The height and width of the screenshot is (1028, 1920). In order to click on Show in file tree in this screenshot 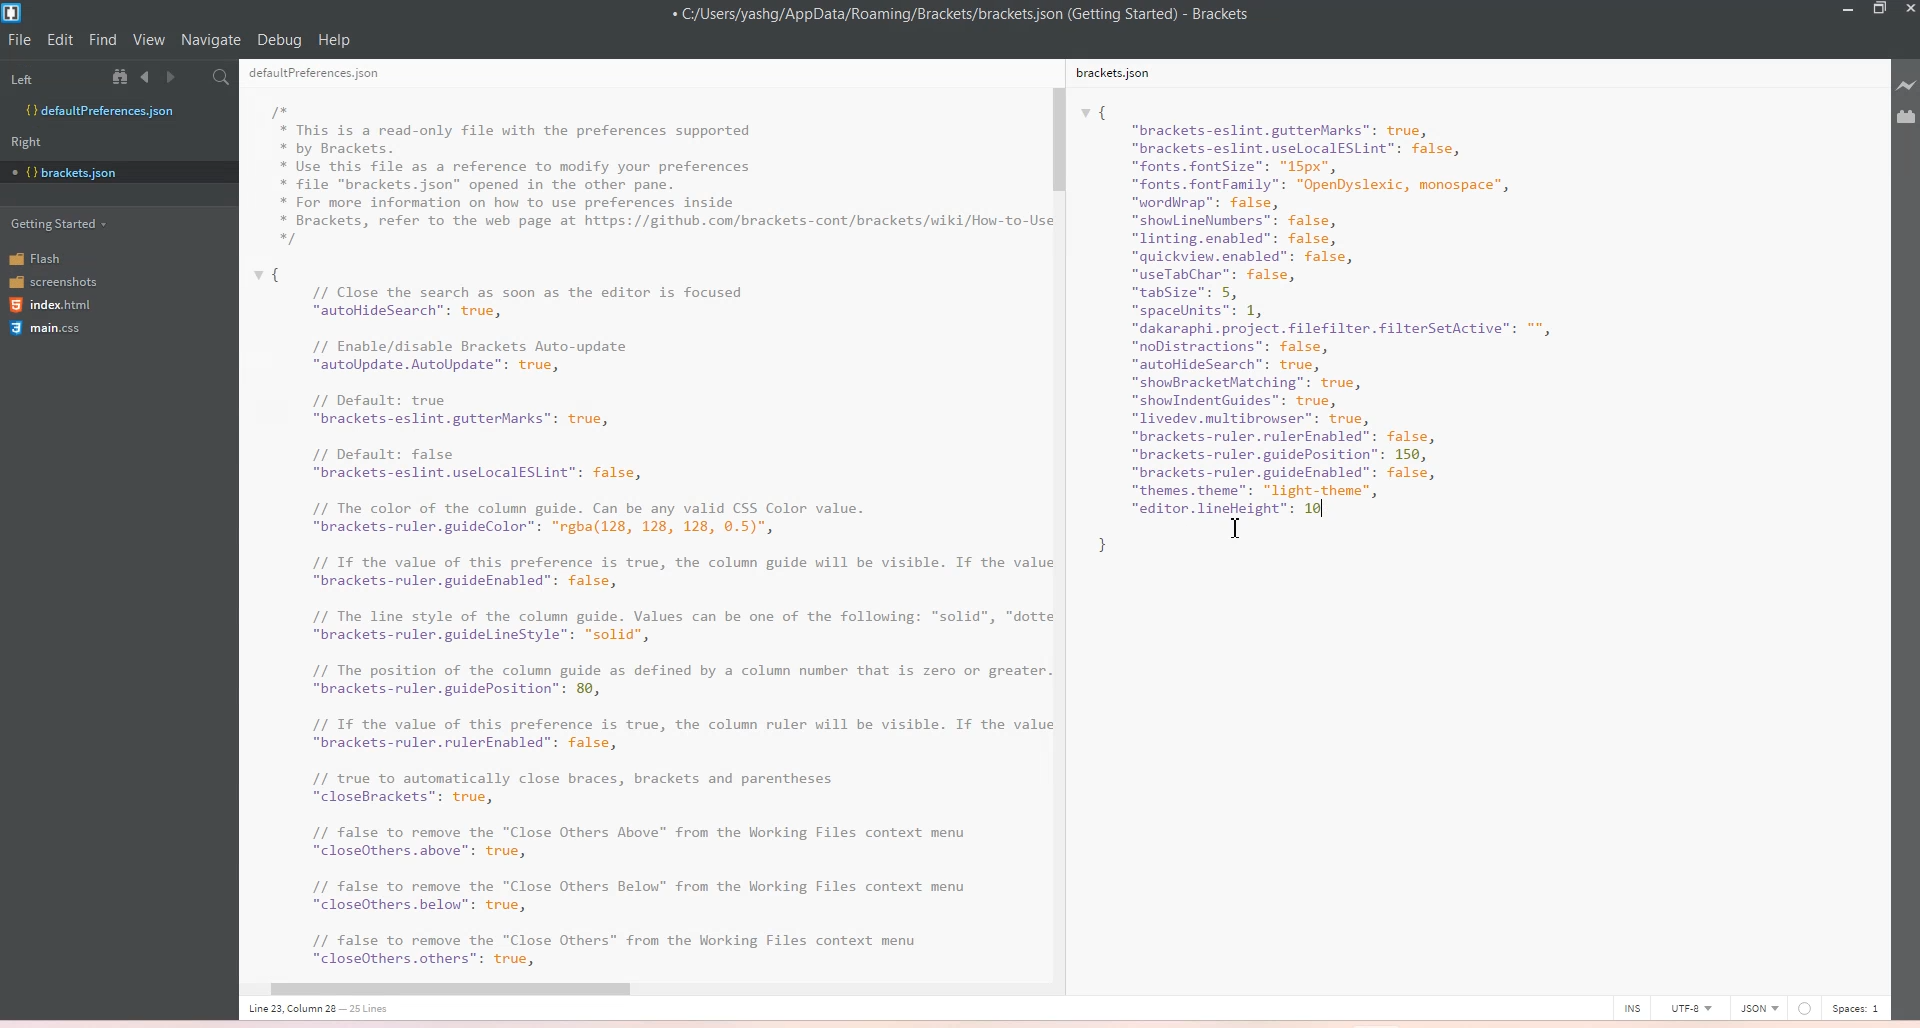, I will do `click(124, 76)`.